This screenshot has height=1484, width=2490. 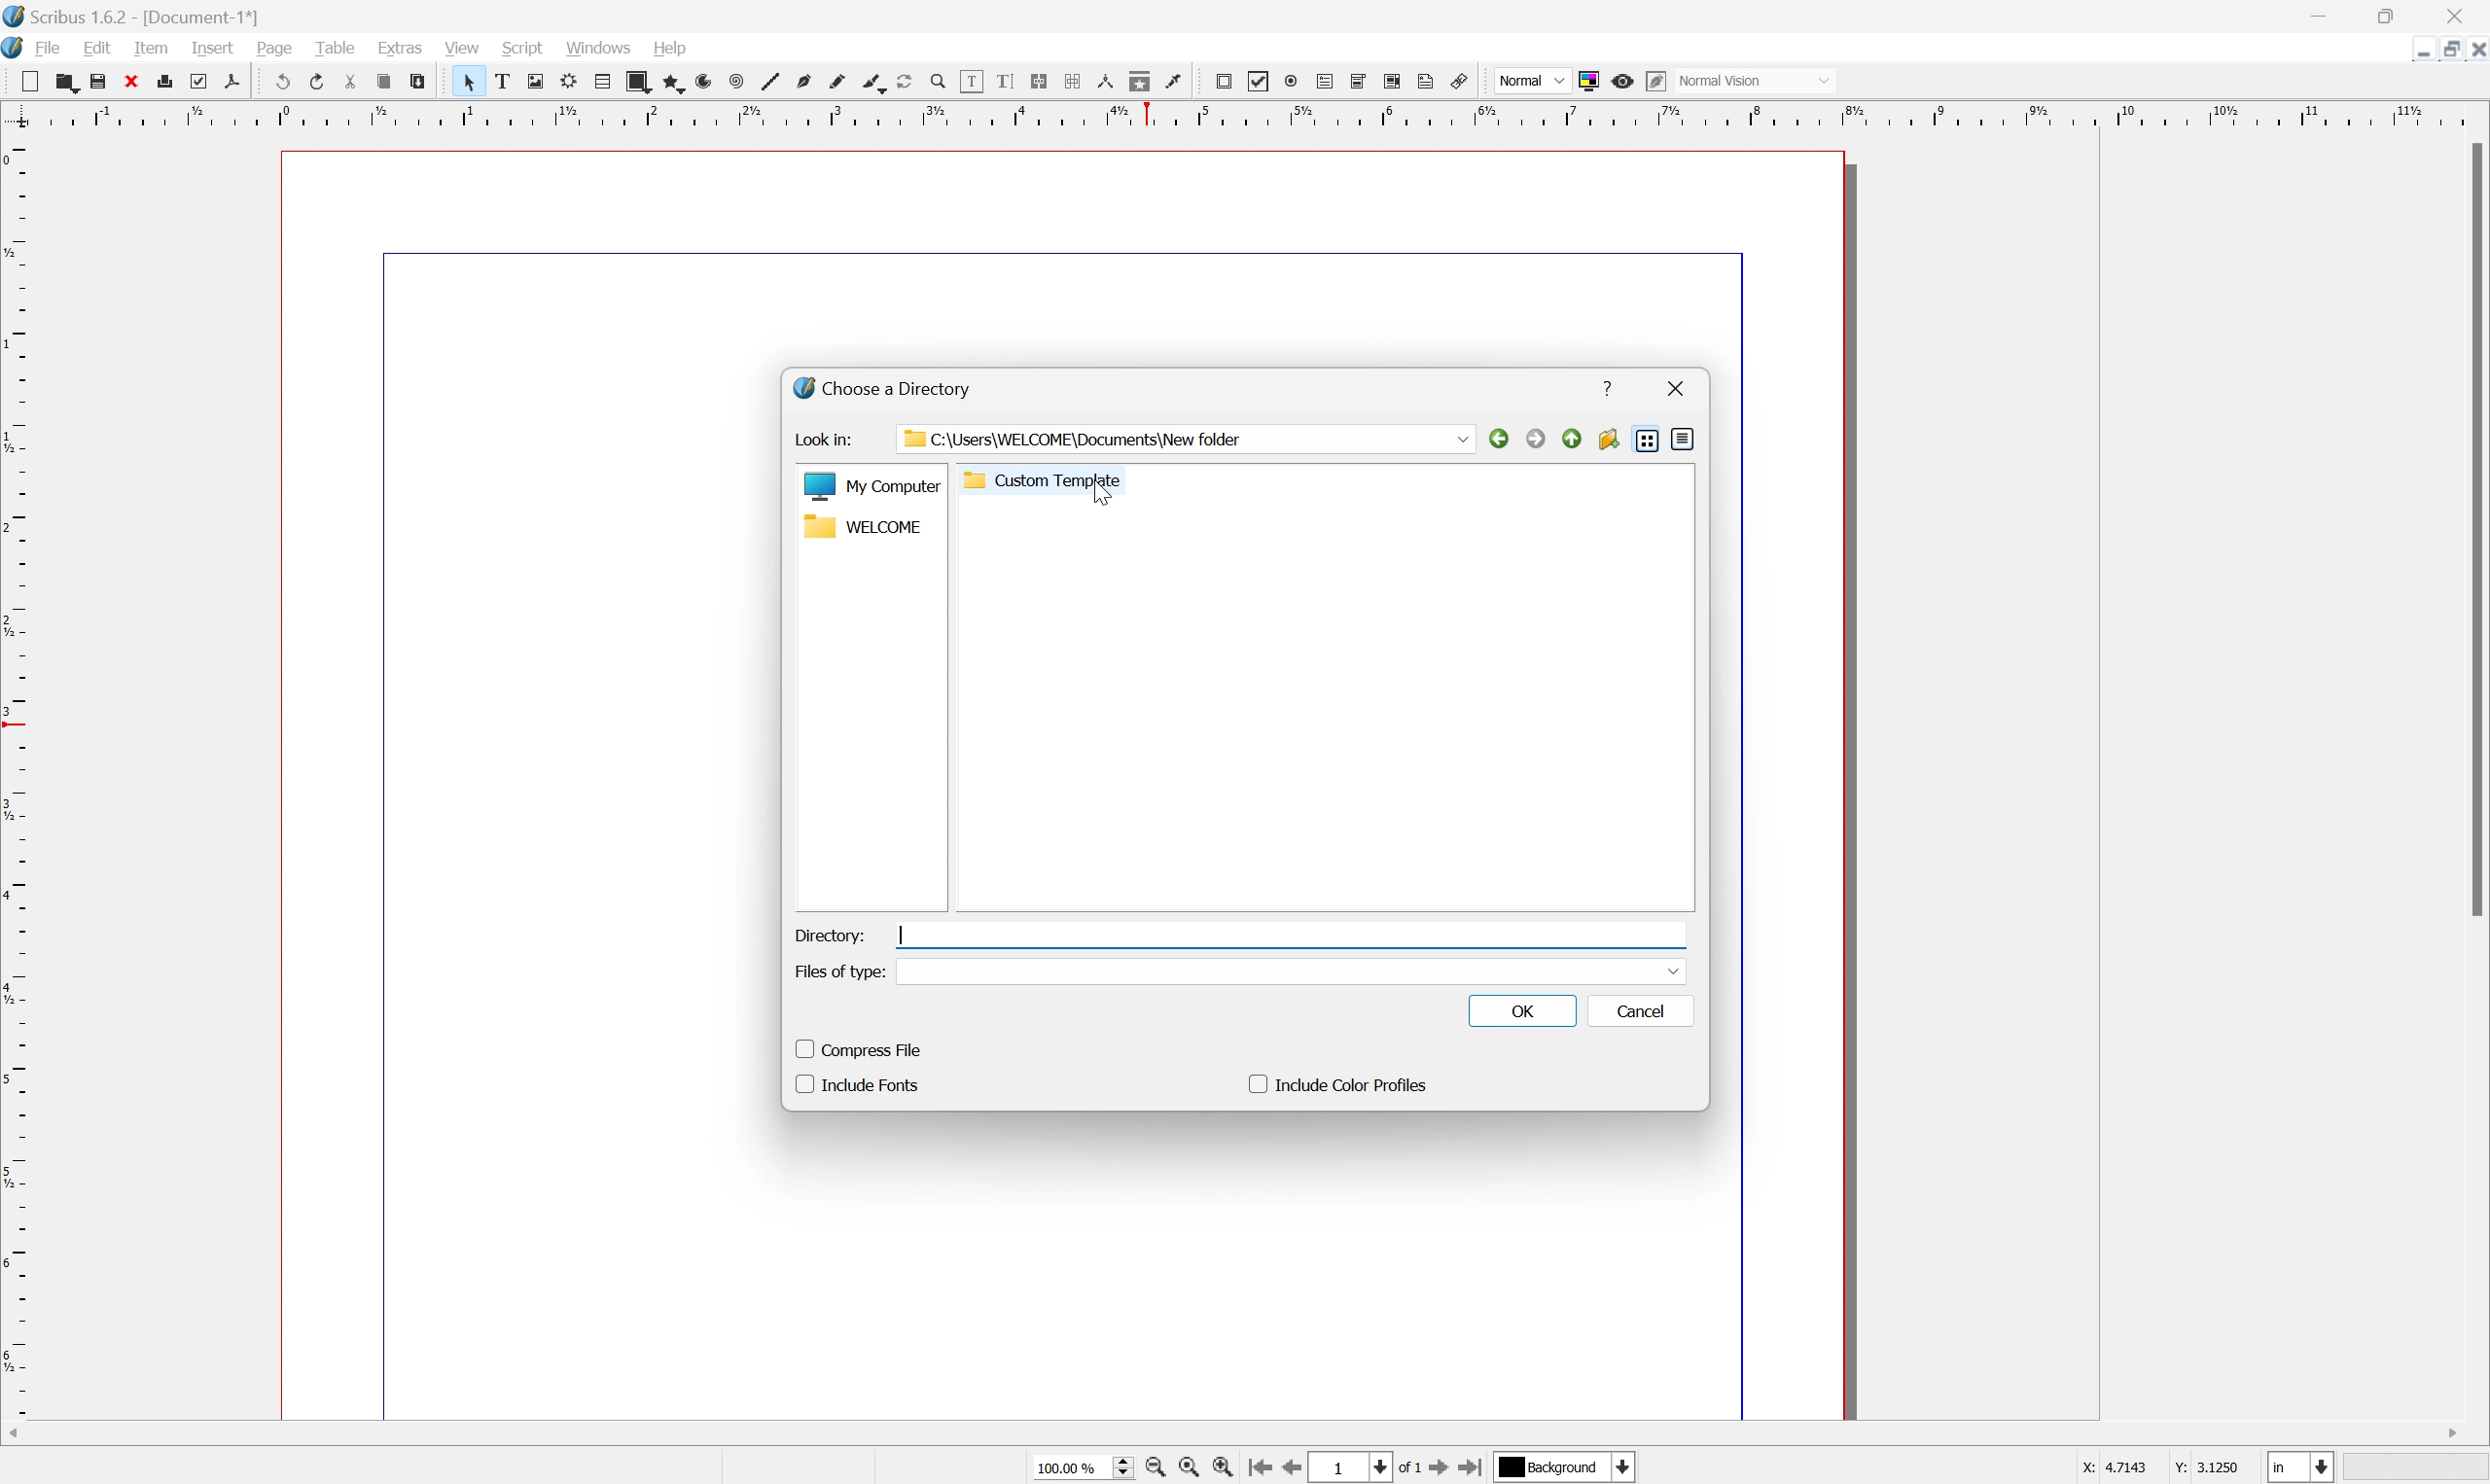 I want to click on cancel, so click(x=1648, y=1010).